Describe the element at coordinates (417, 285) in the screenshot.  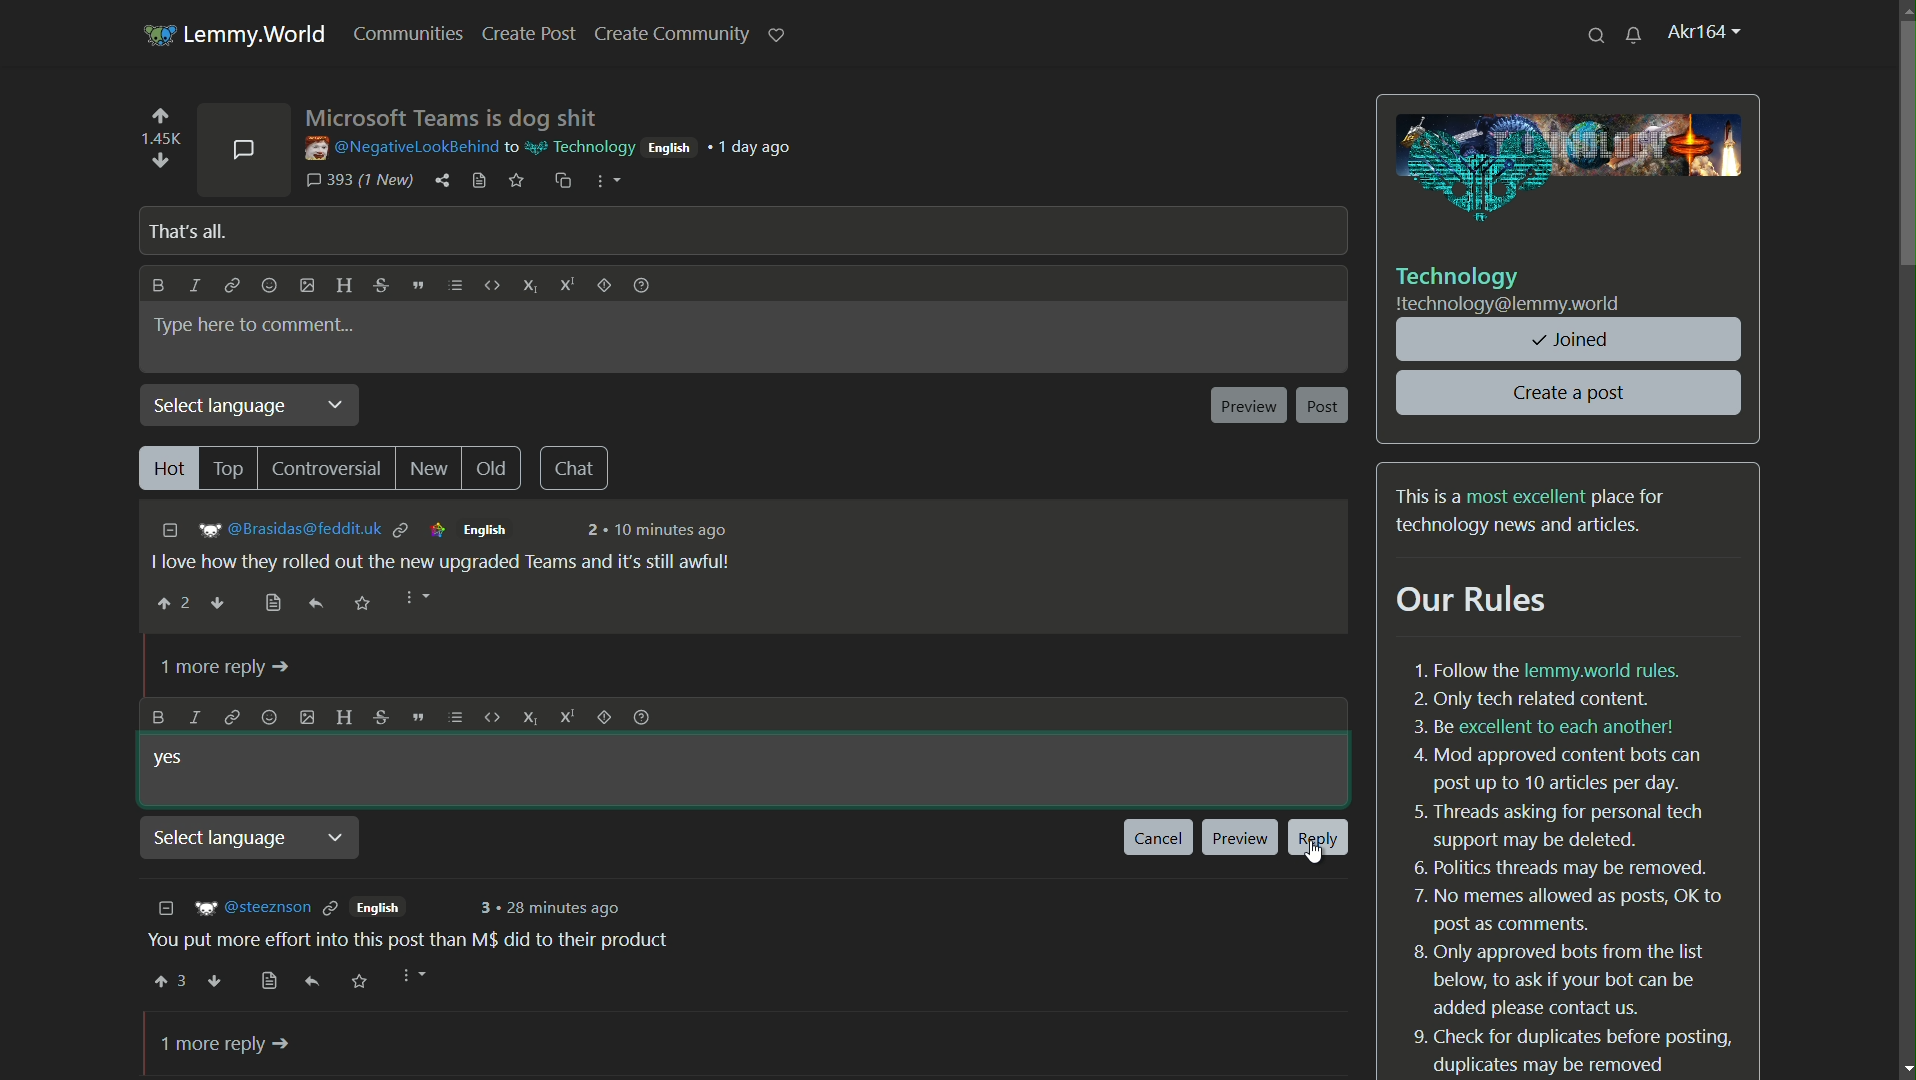
I see `quote` at that location.